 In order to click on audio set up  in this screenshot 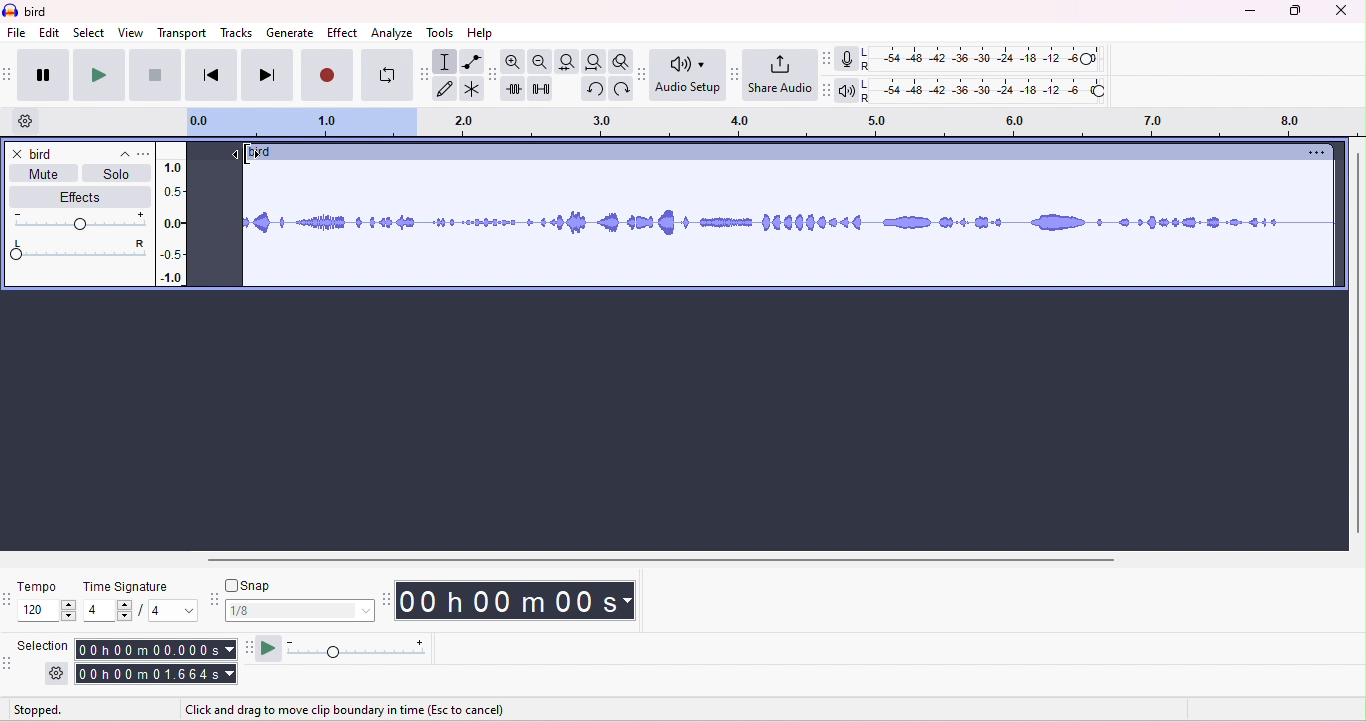, I will do `click(689, 76)`.